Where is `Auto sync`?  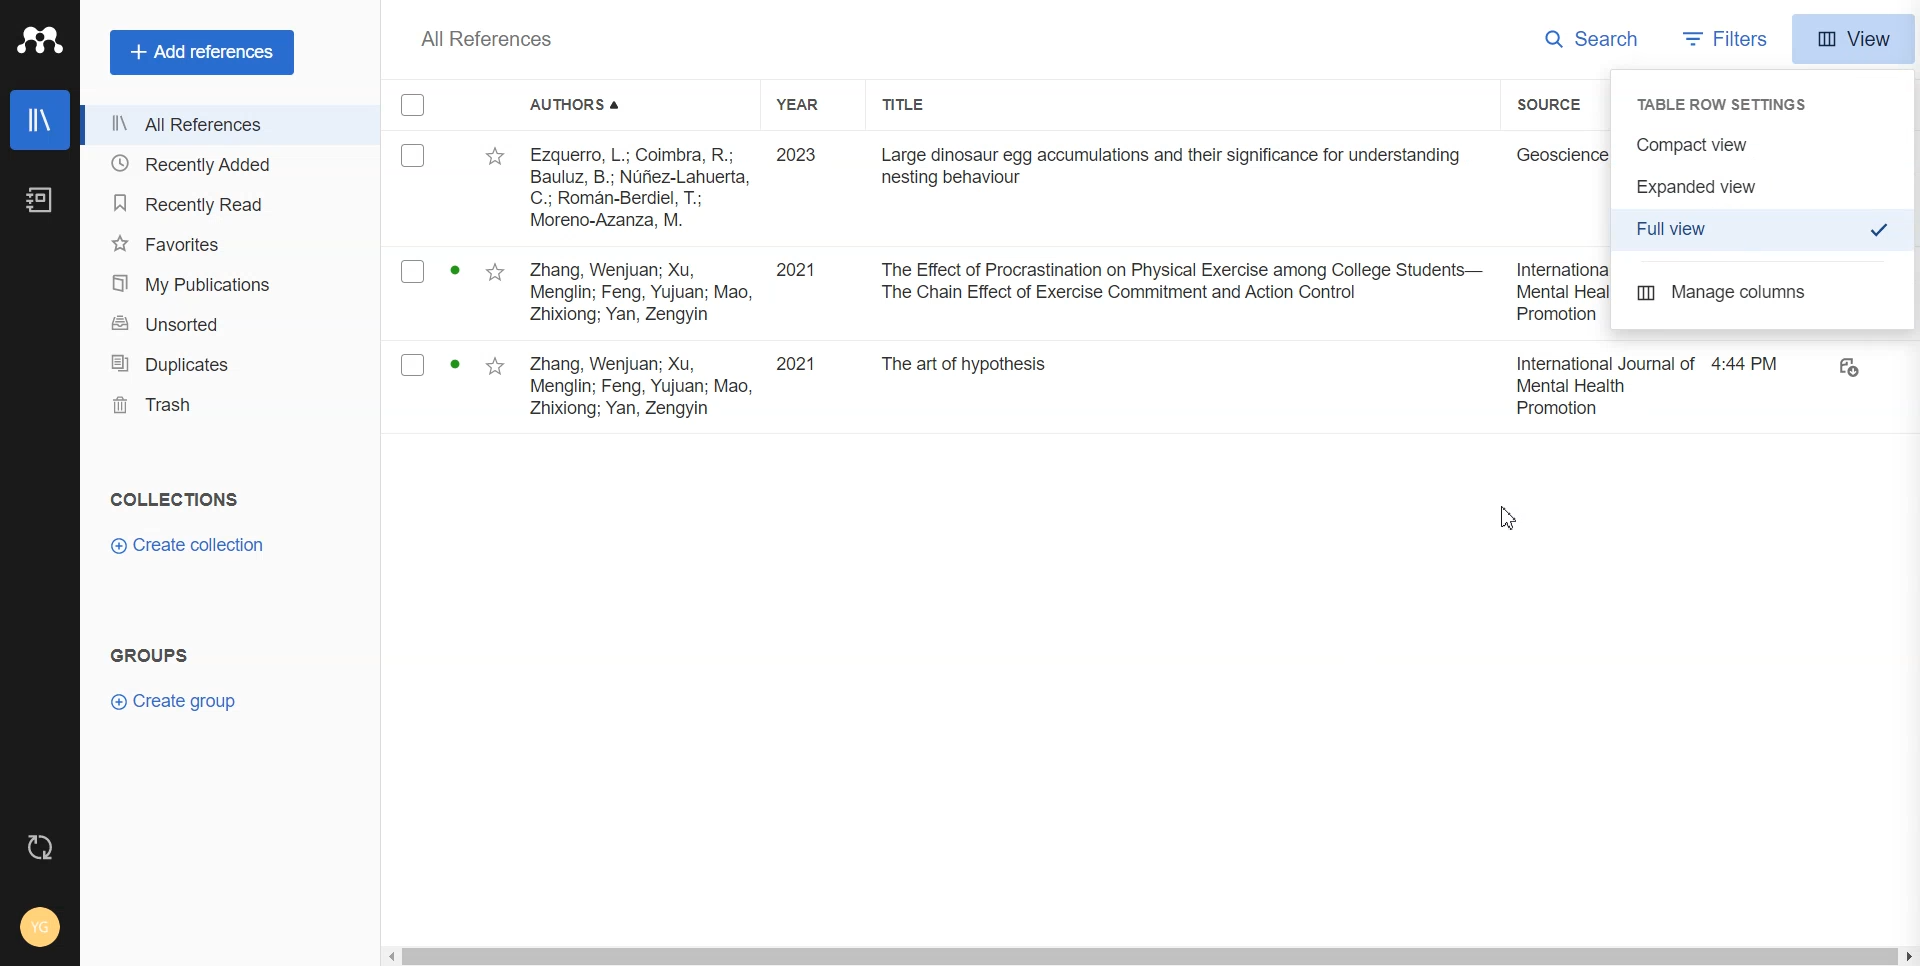
Auto sync is located at coordinates (38, 846).